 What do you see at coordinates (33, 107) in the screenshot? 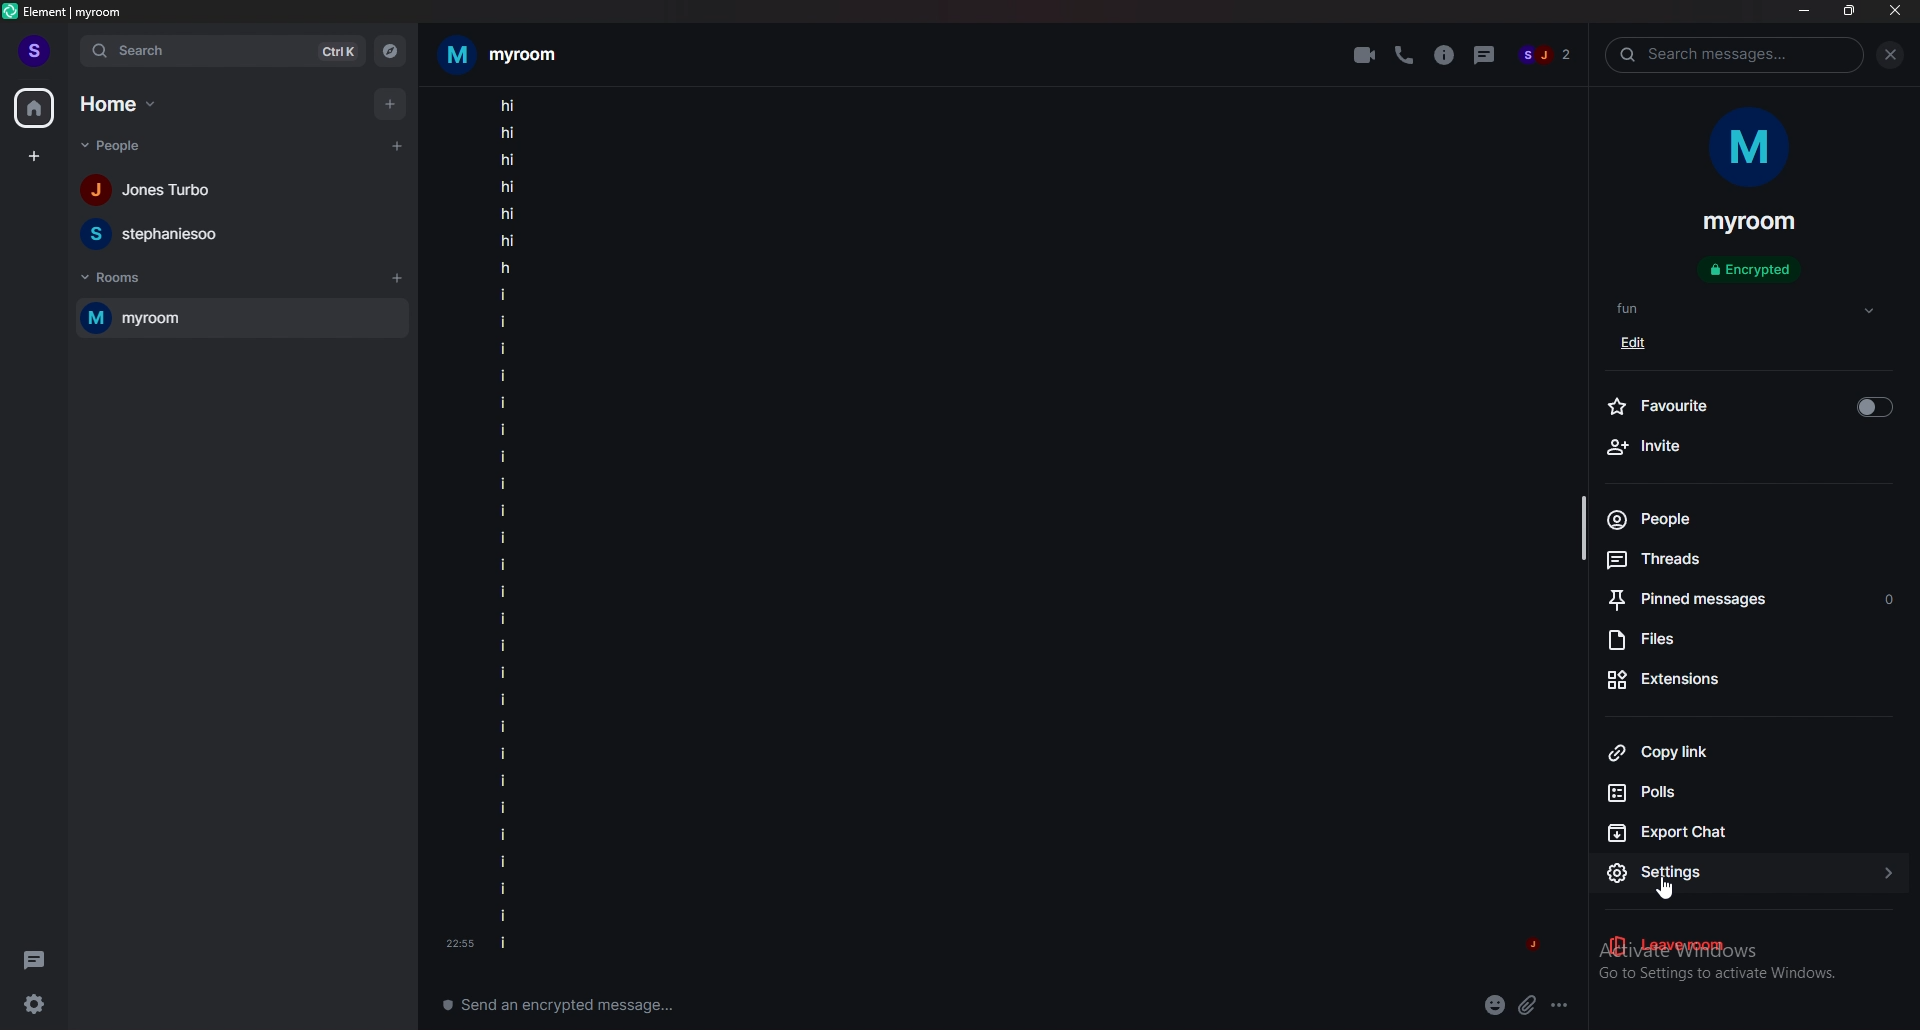
I see `home` at bounding box center [33, 107].